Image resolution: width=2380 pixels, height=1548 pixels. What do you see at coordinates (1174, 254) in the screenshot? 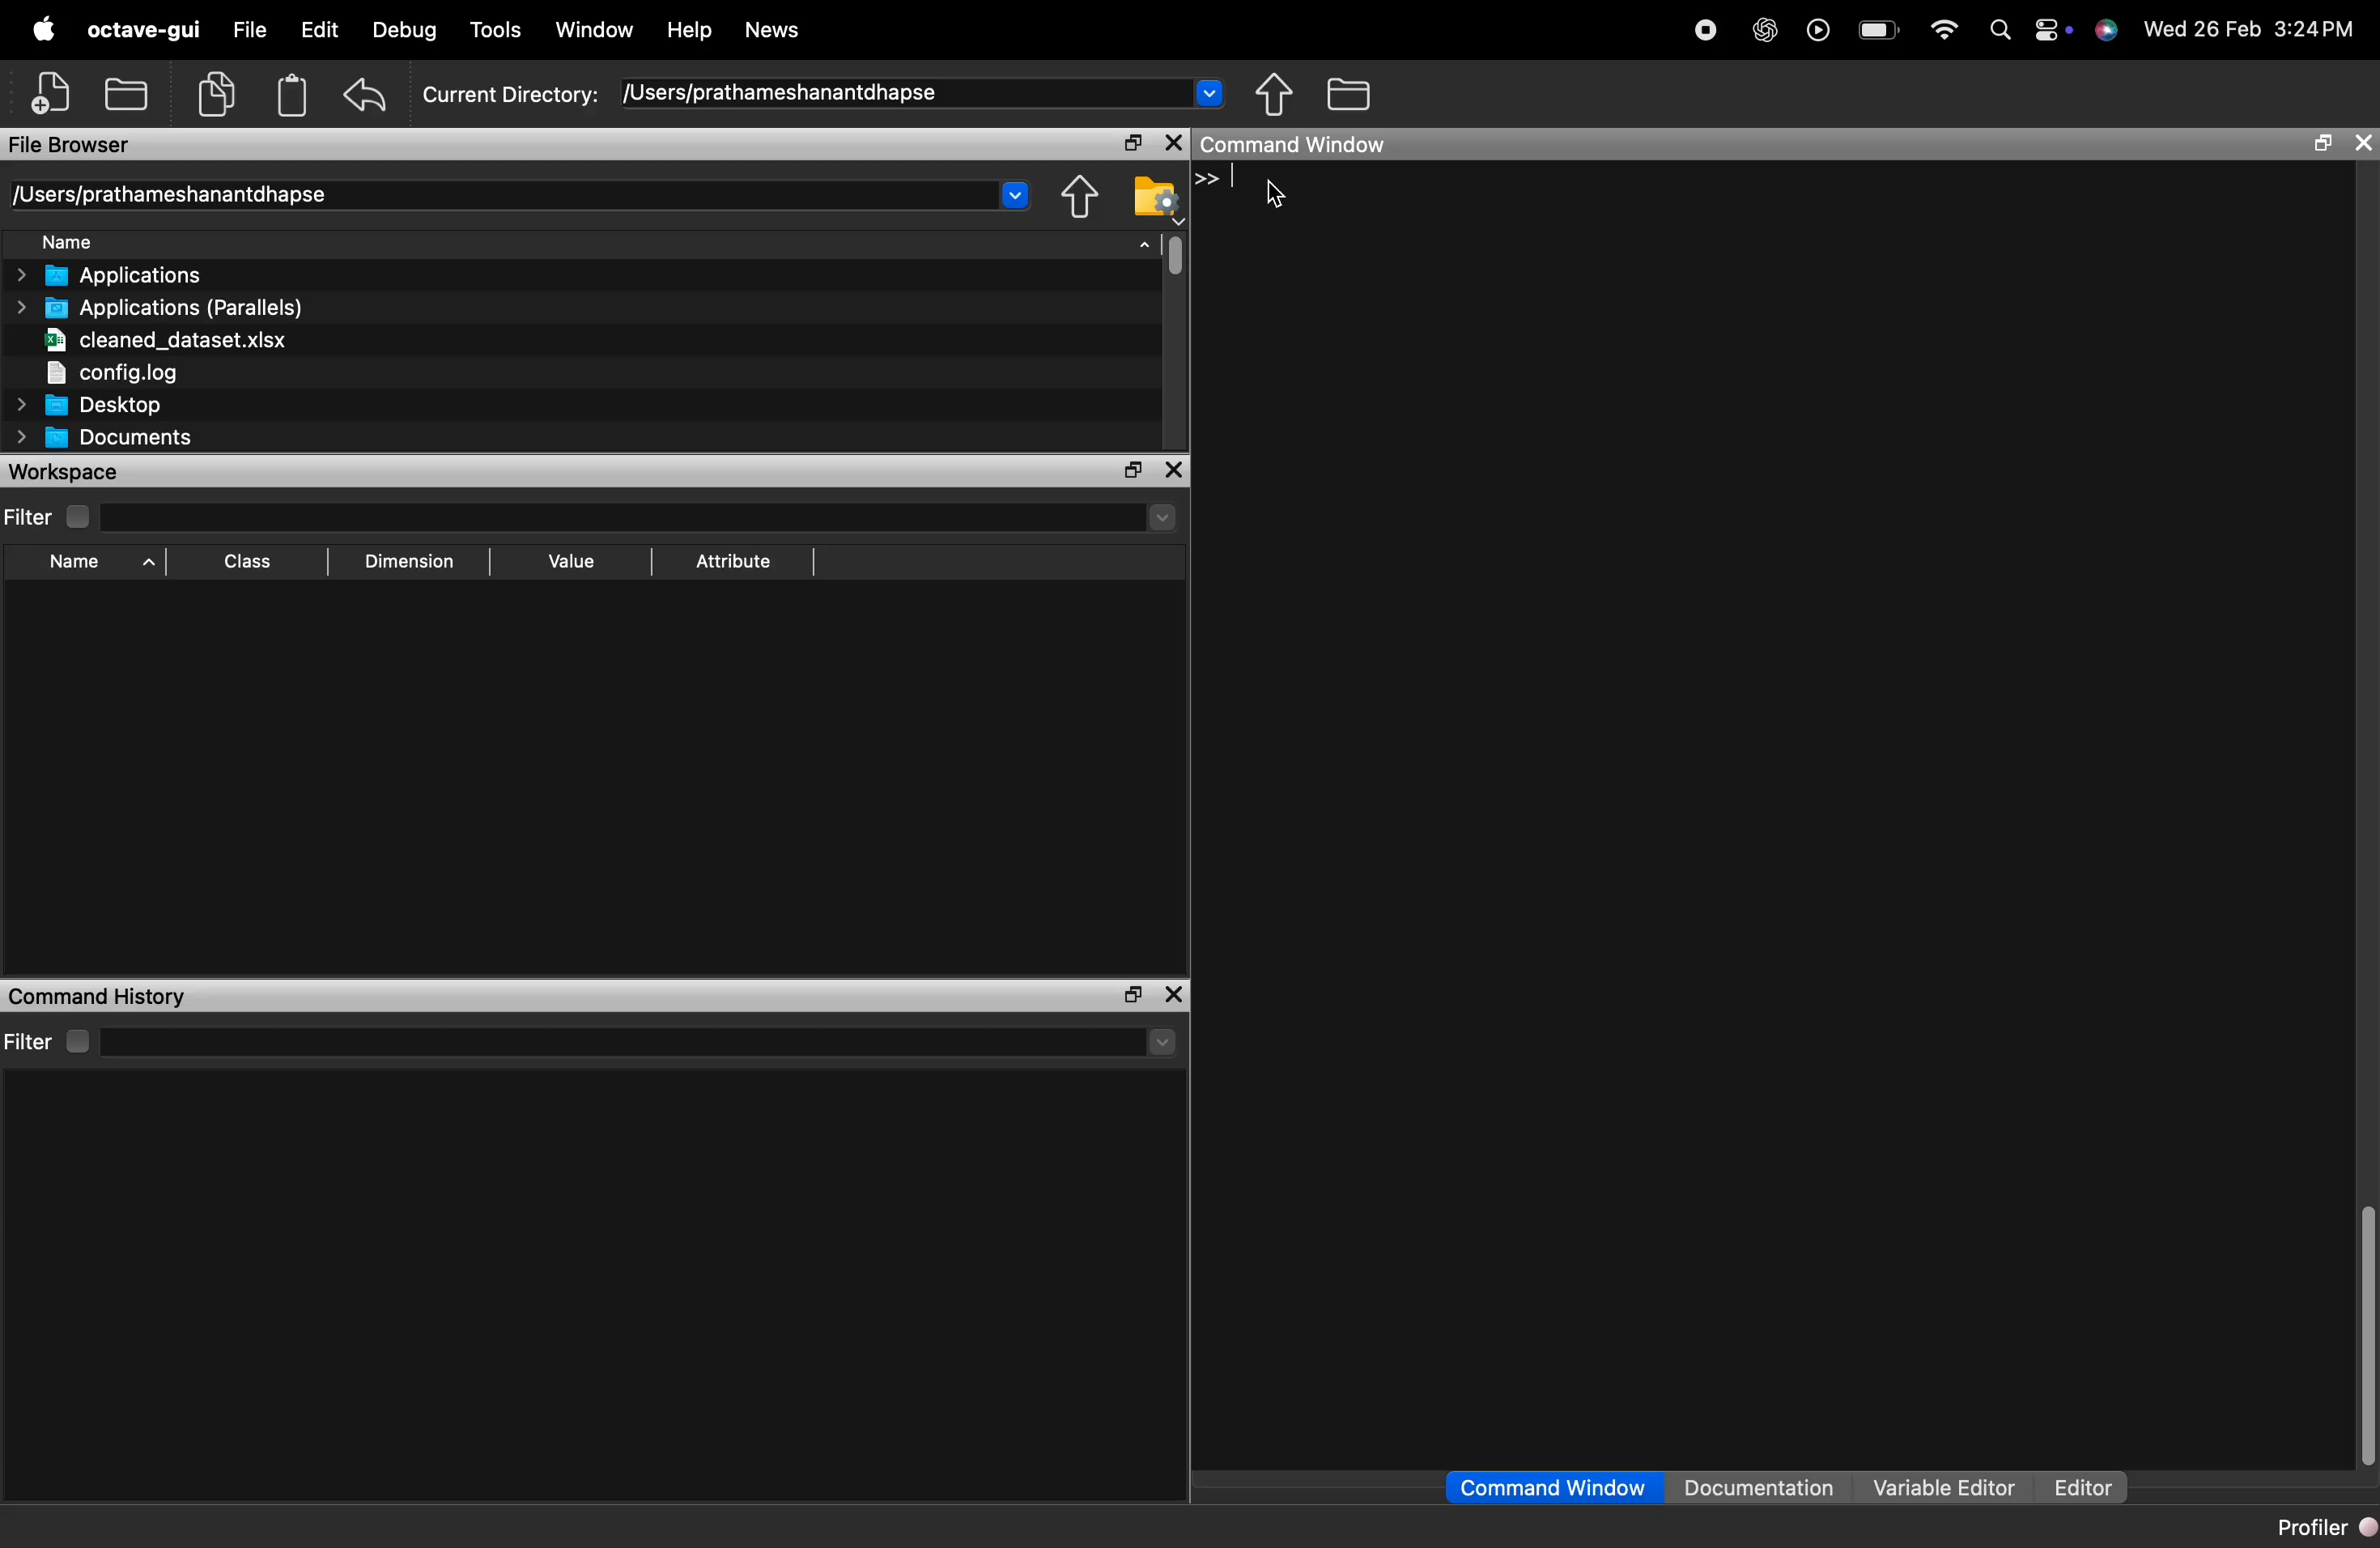
I see `Scroll bar` at bounding box center [1174, 254].